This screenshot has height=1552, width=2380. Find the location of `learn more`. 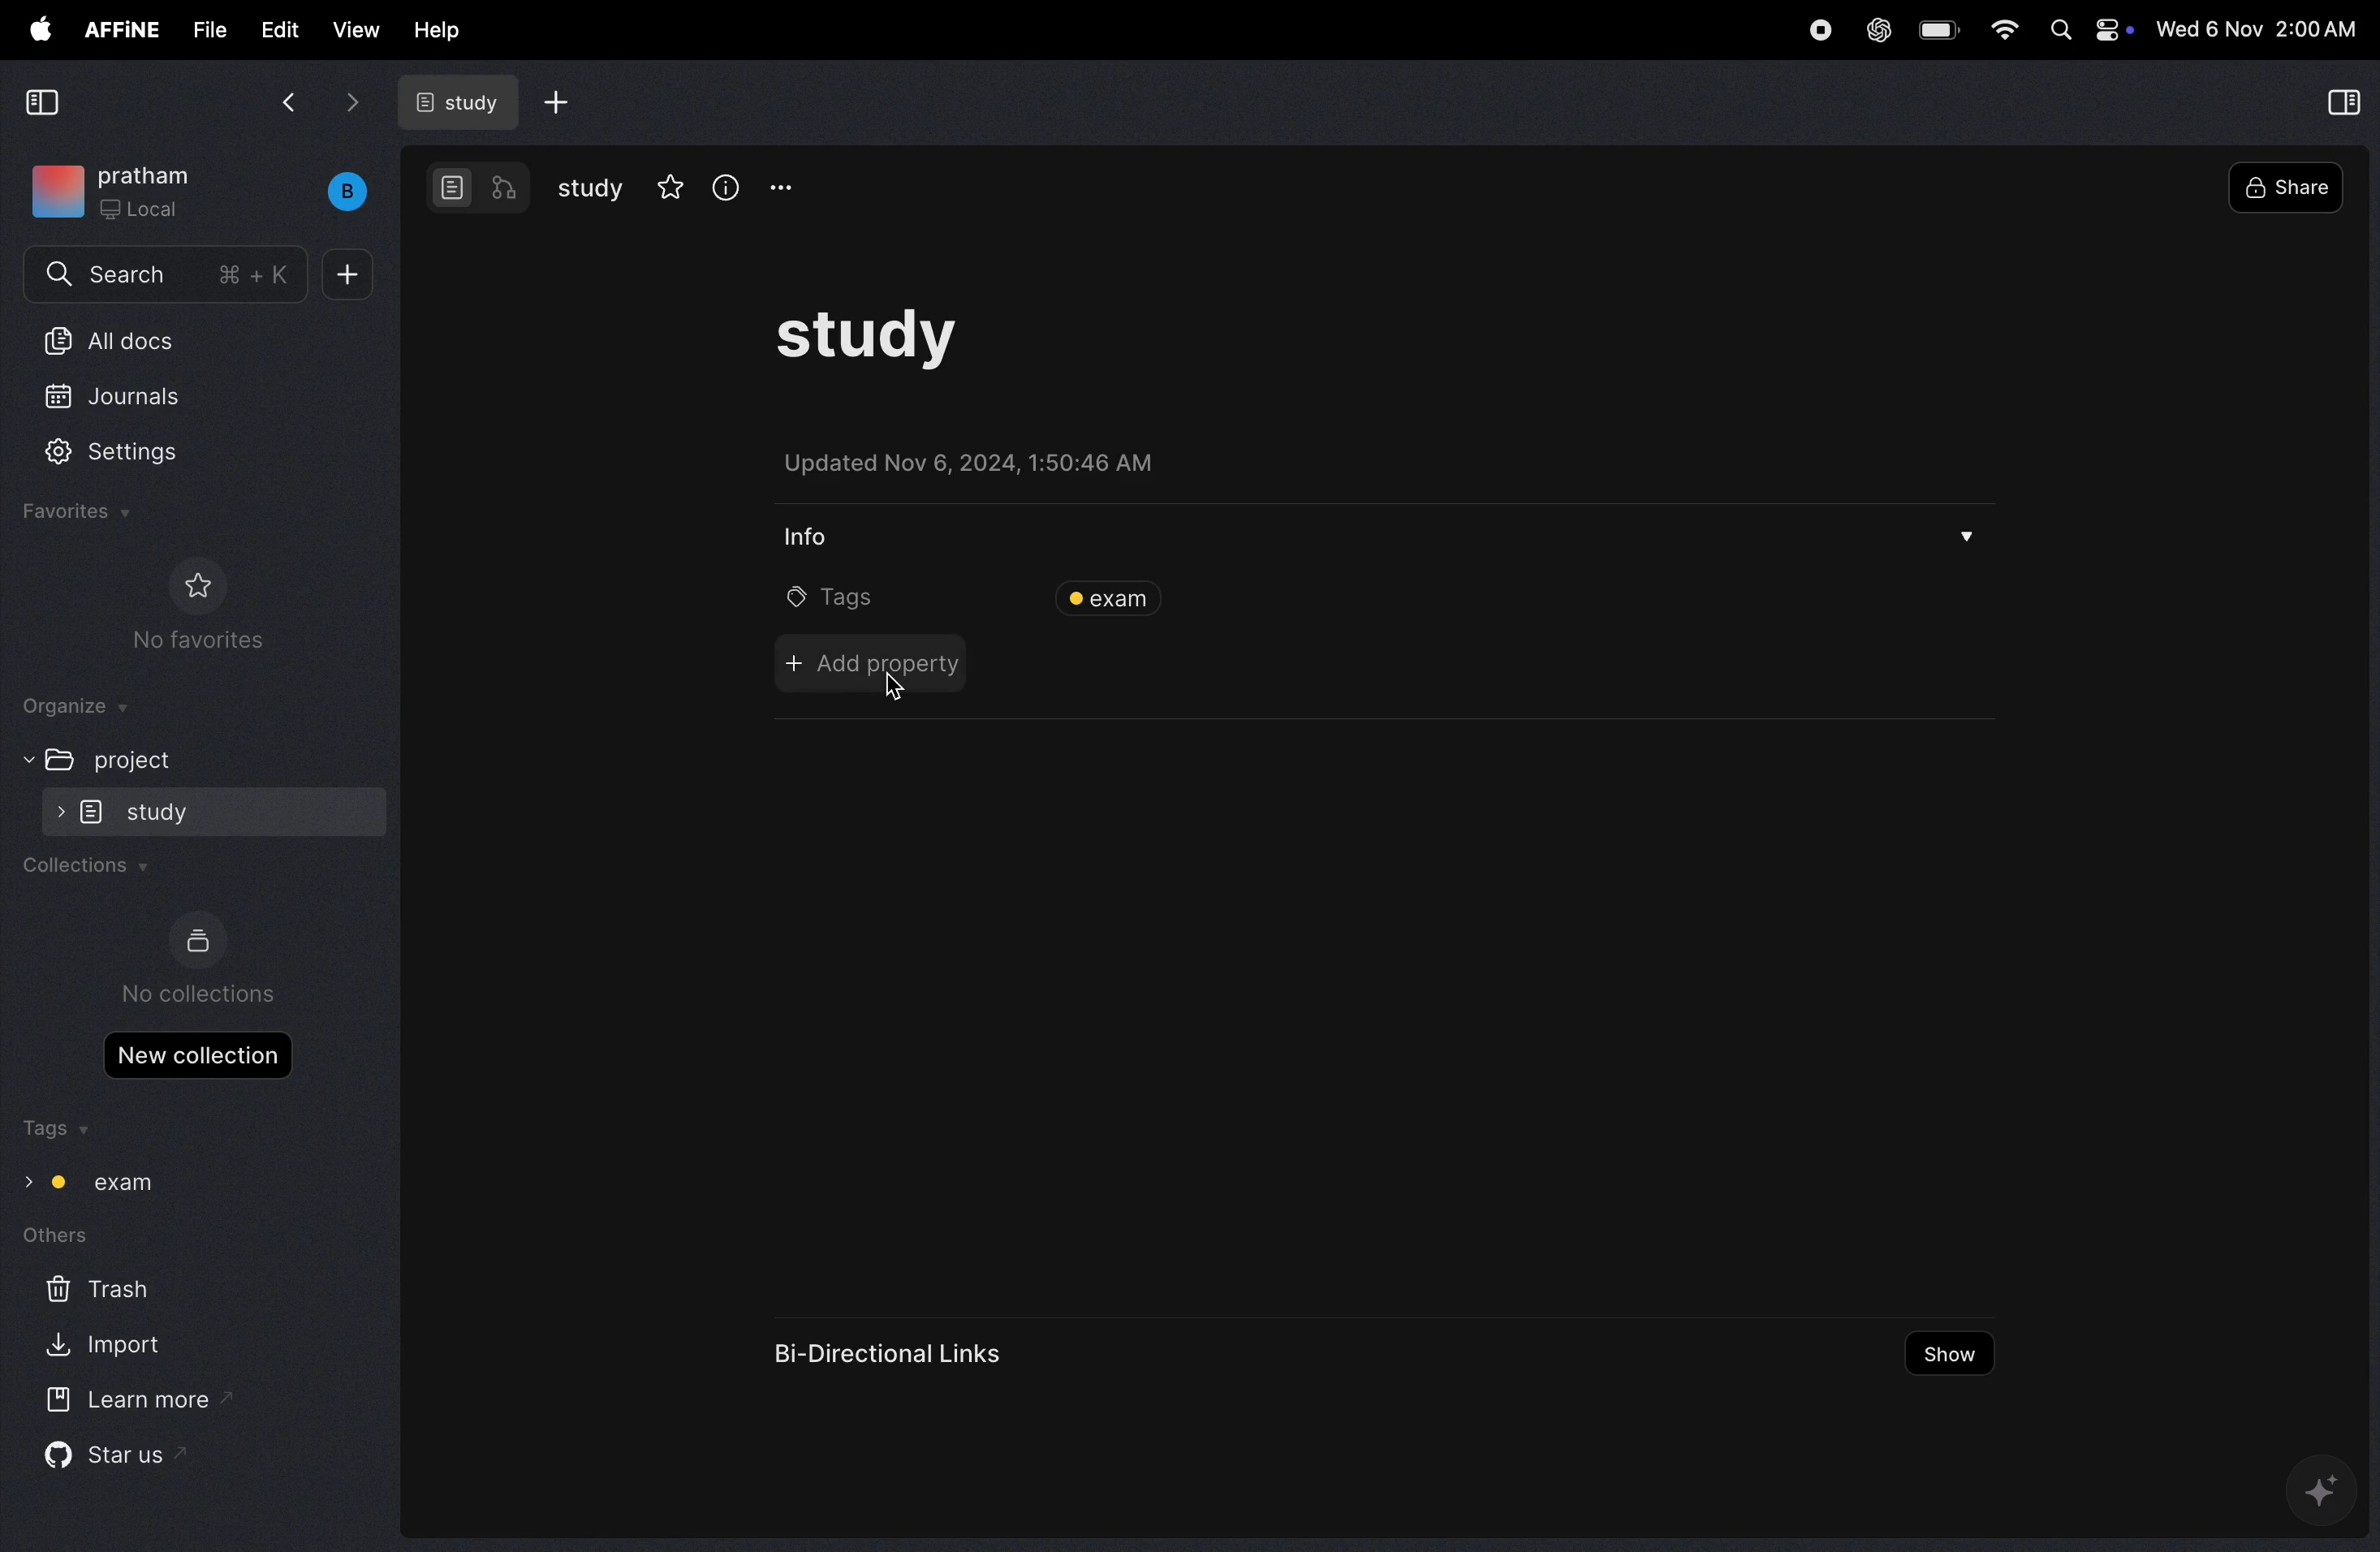

learn more is located at coordinates (143, 1401).